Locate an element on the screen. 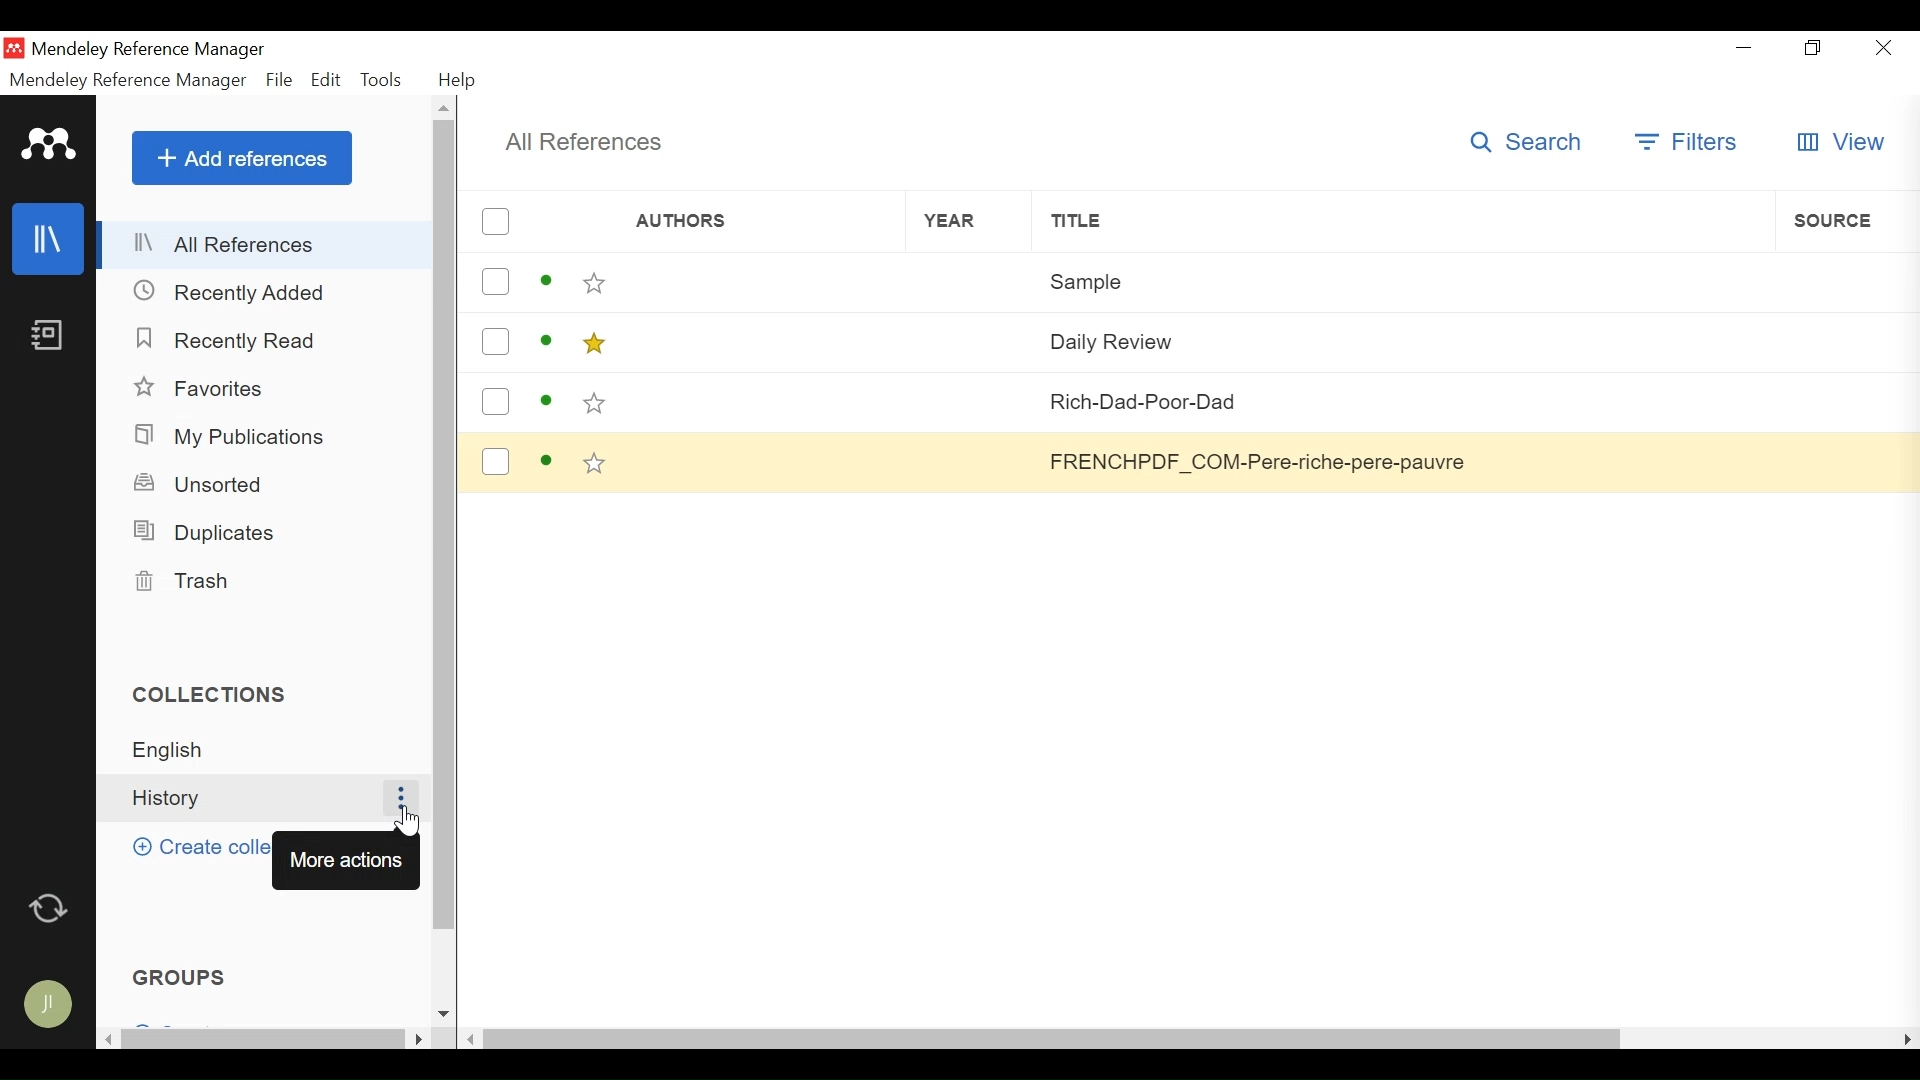  Help is located at coordinates (458, 80).